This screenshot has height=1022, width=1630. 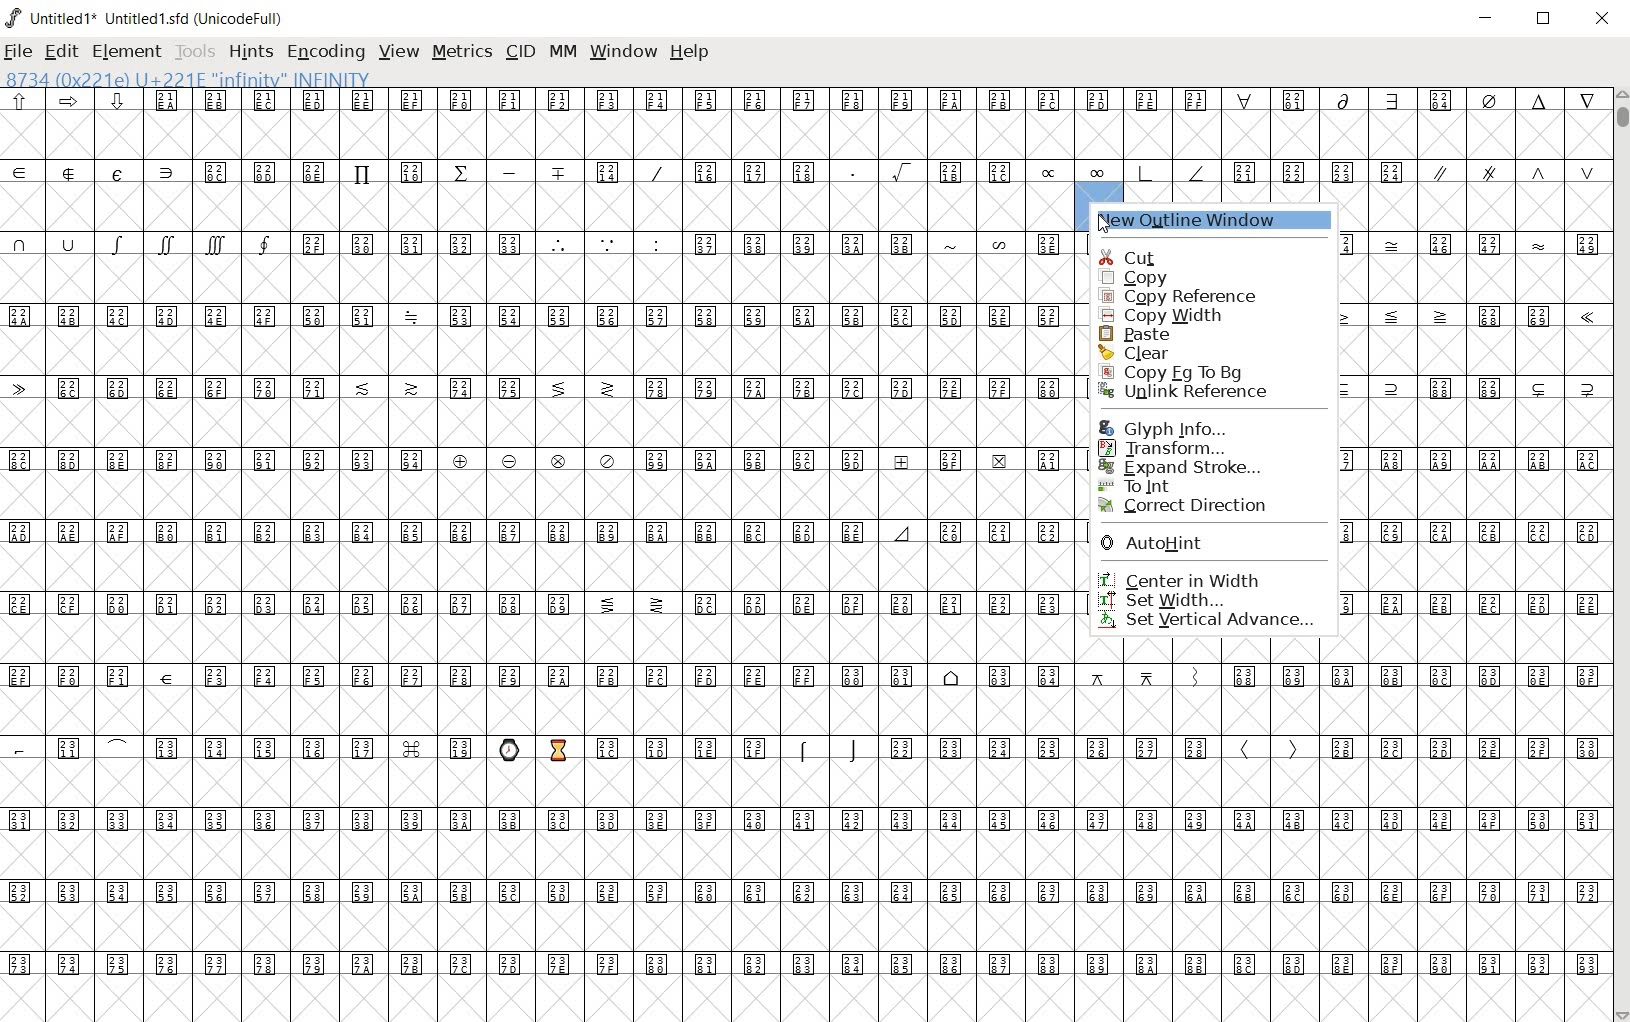 I want to click on empty glyph slots, so click(x=1476, y=496).